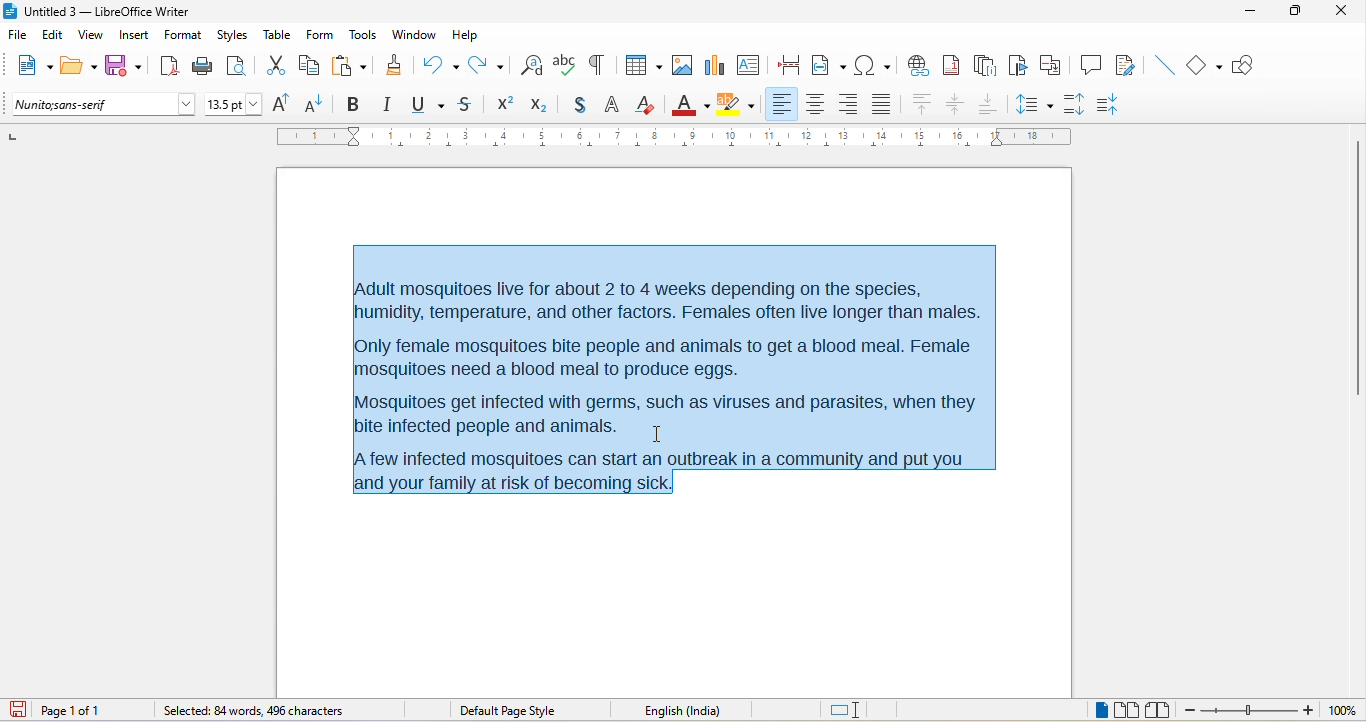 This screenshot has height=722, width=1366. I want to click on basic shapes, so click(1206, 66).